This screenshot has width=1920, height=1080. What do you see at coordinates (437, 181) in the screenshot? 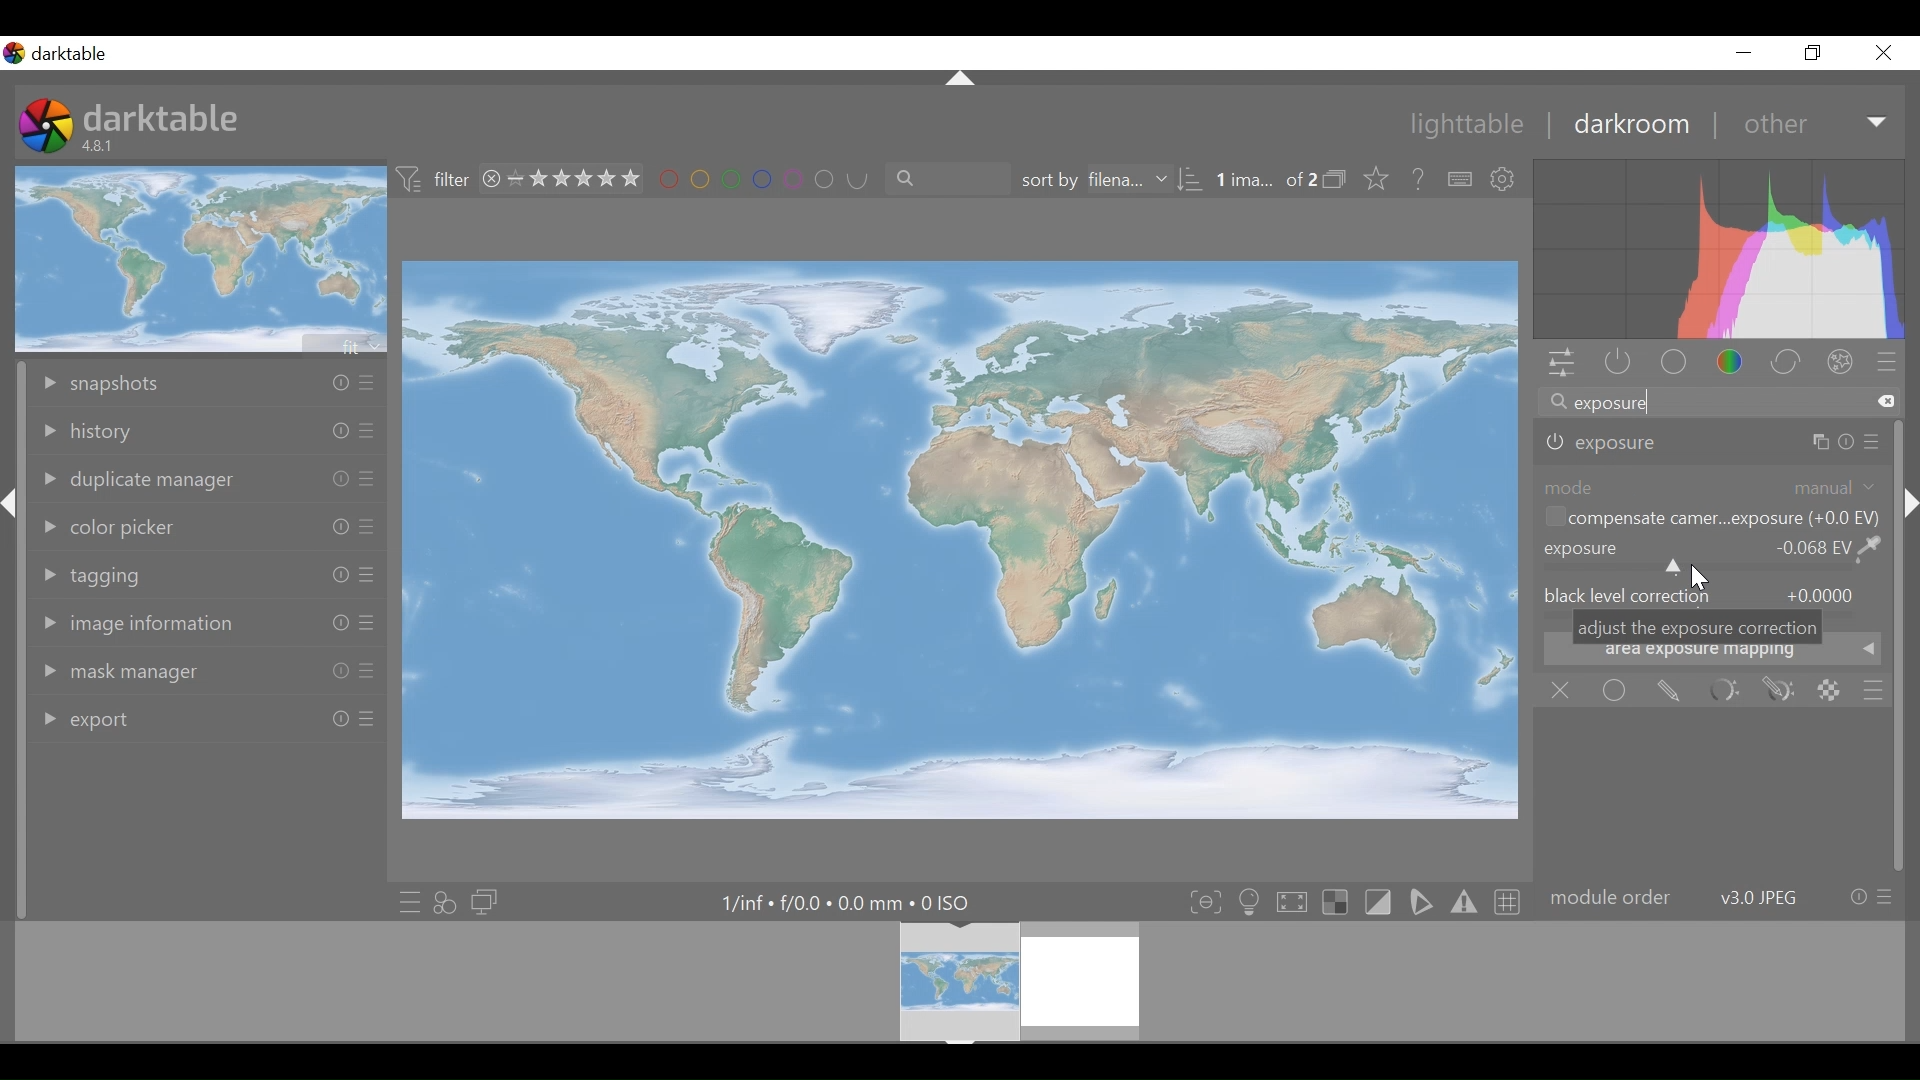
I see `Filter` at bounding box center [437, 181].